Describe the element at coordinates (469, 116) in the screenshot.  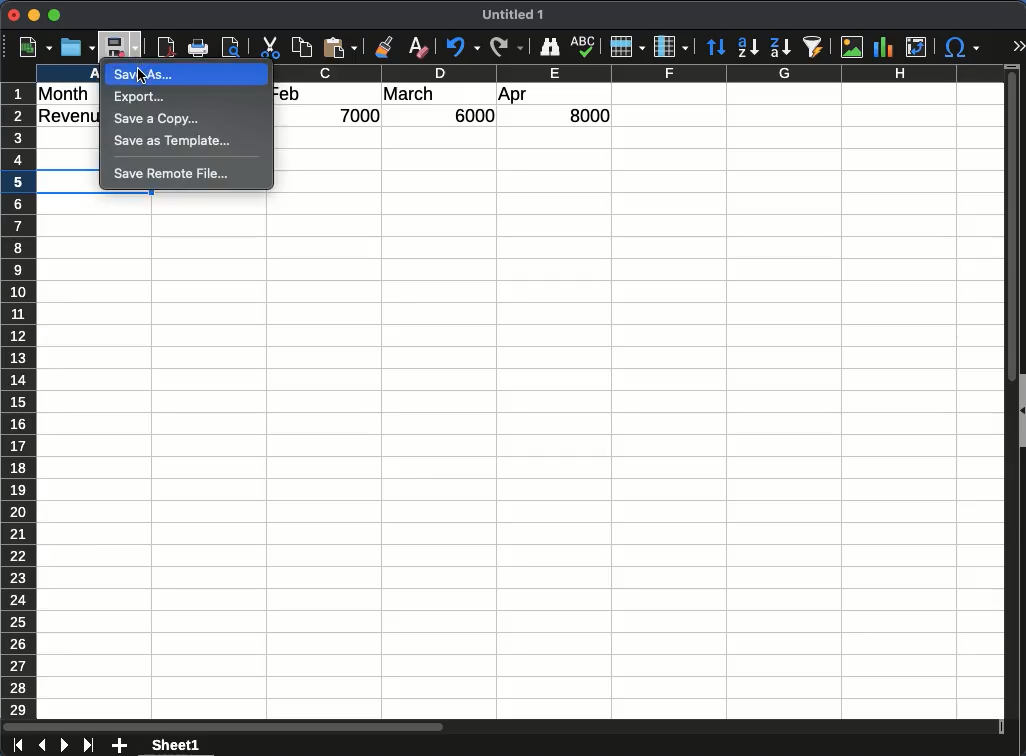
I see `6000` at that location.